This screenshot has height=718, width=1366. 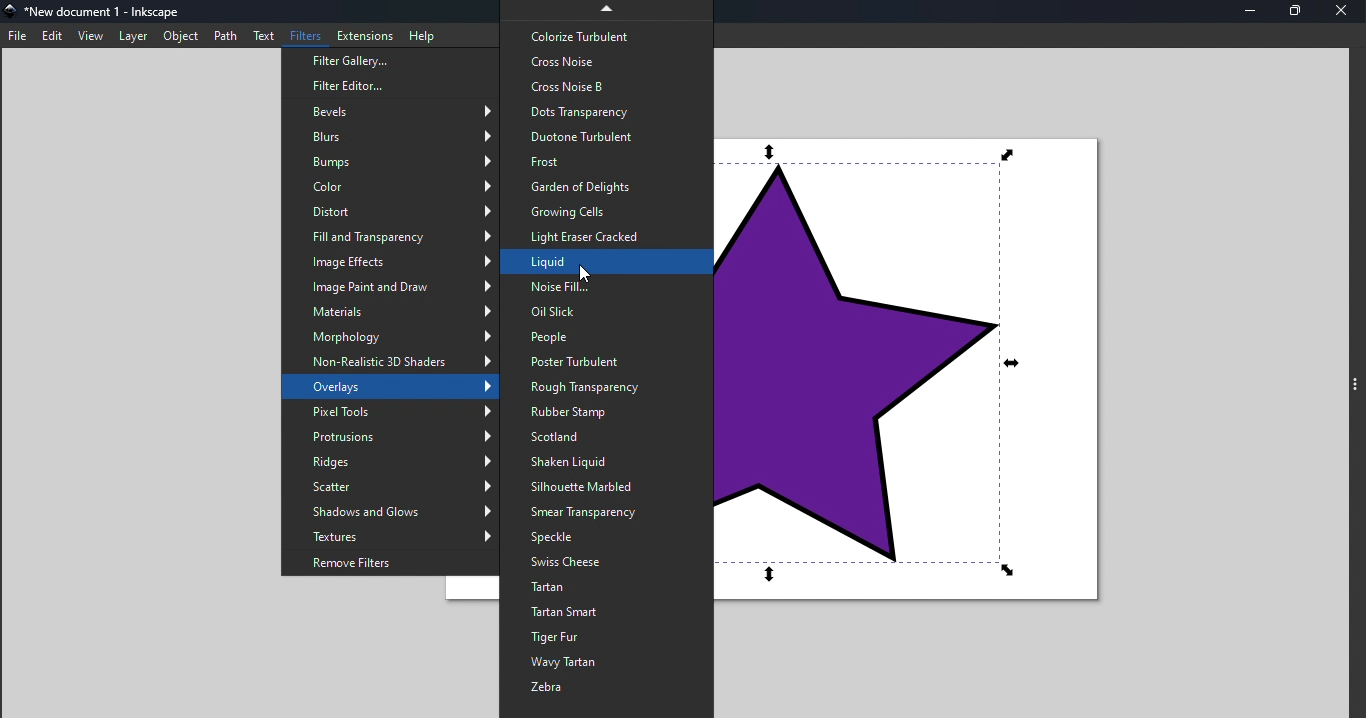 I want to click on Swiss cheese, so click(x=607, y=563).